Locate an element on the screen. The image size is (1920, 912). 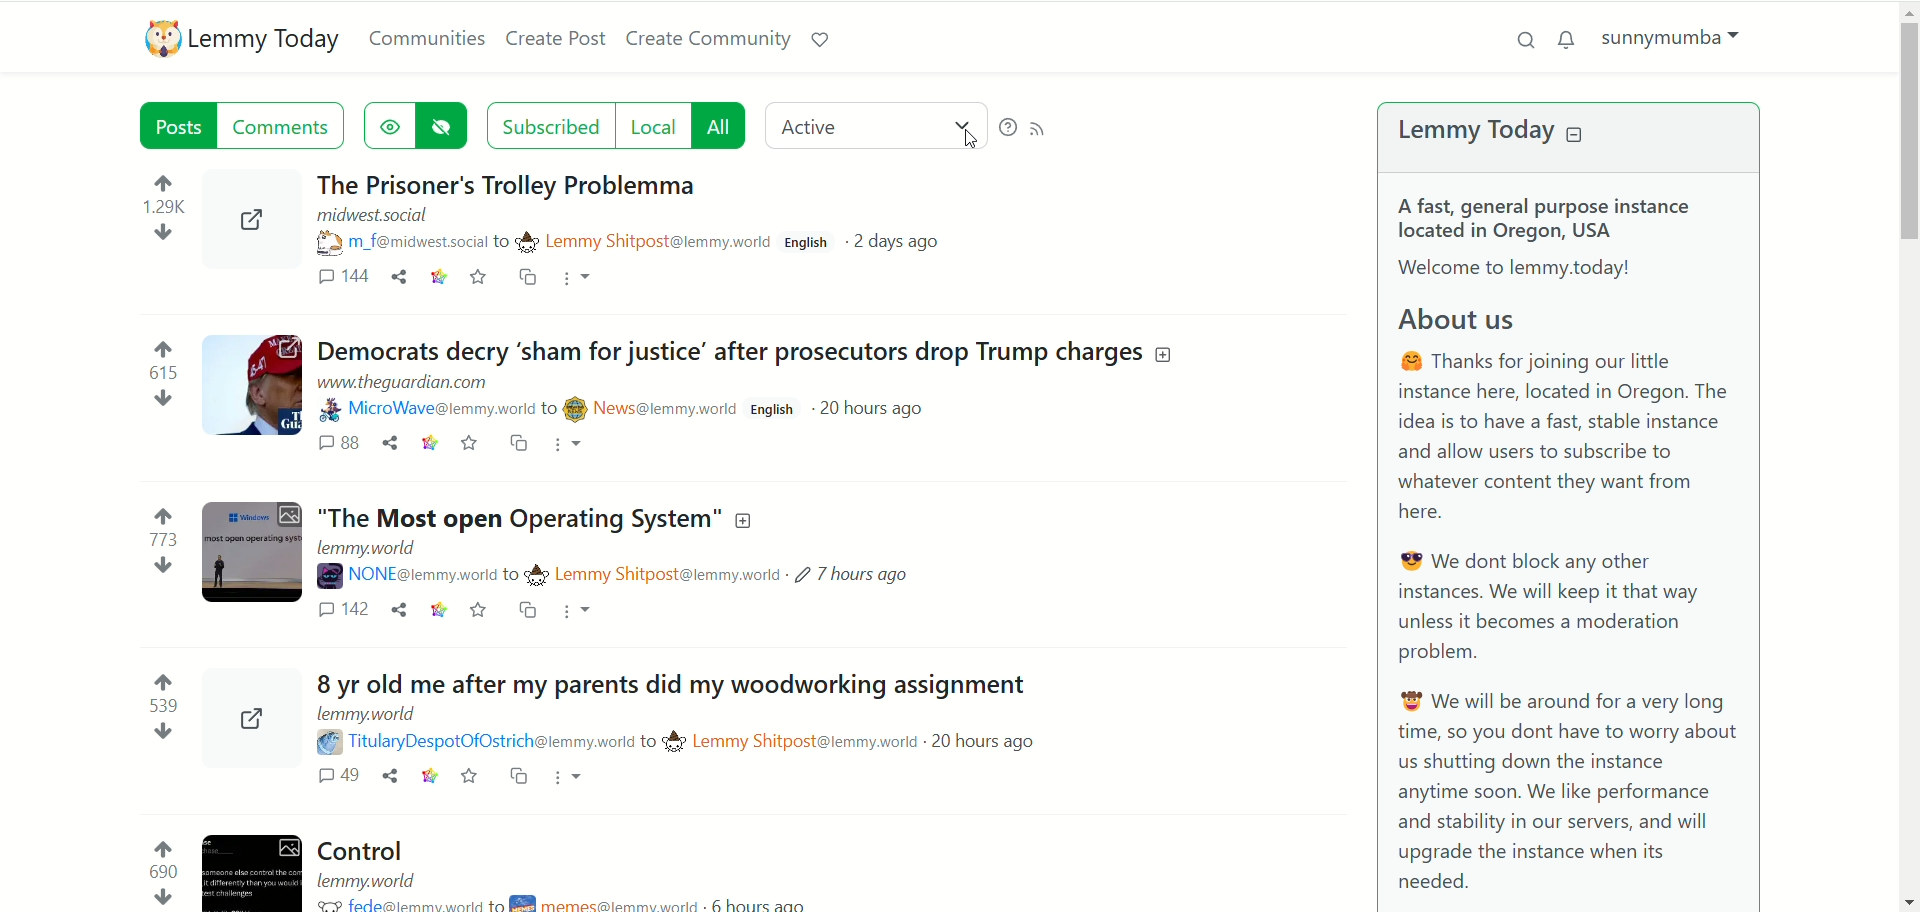
show hidden posts is located at coordinates (389, 124).